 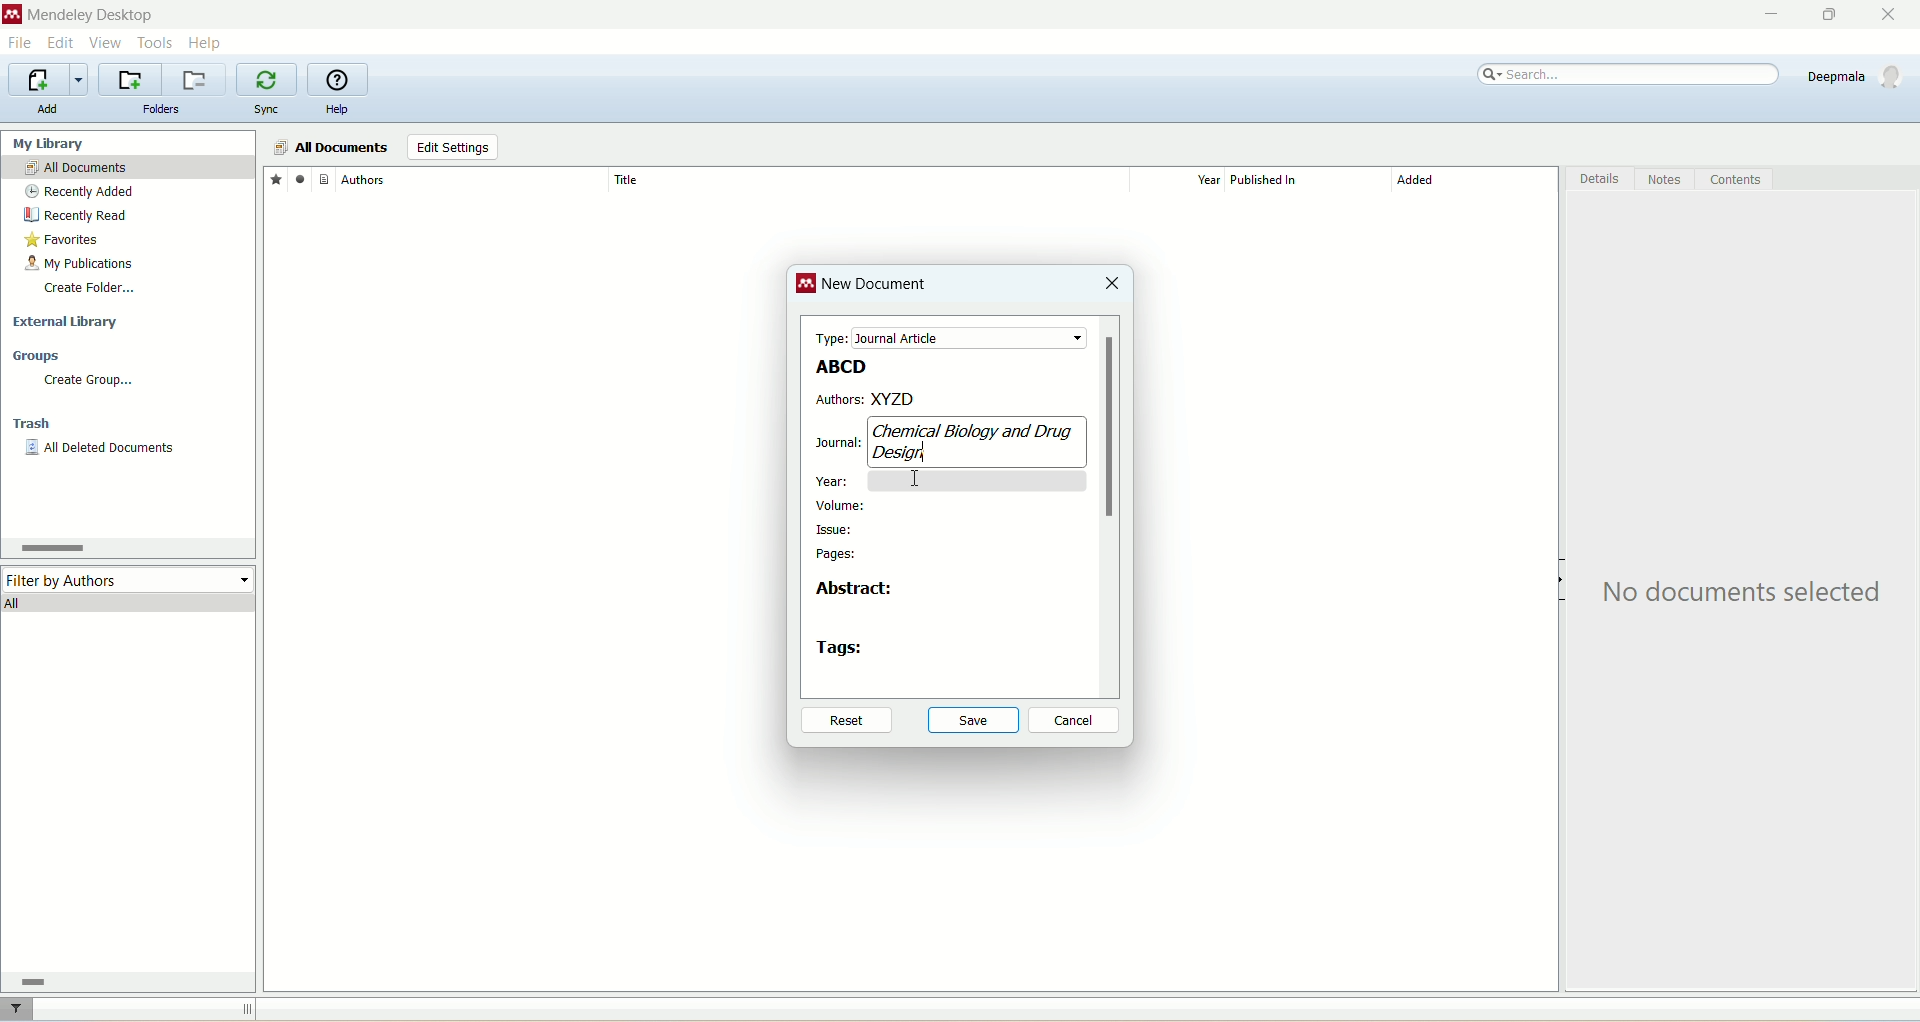 I want to click on help, so click(x=337, y=111).